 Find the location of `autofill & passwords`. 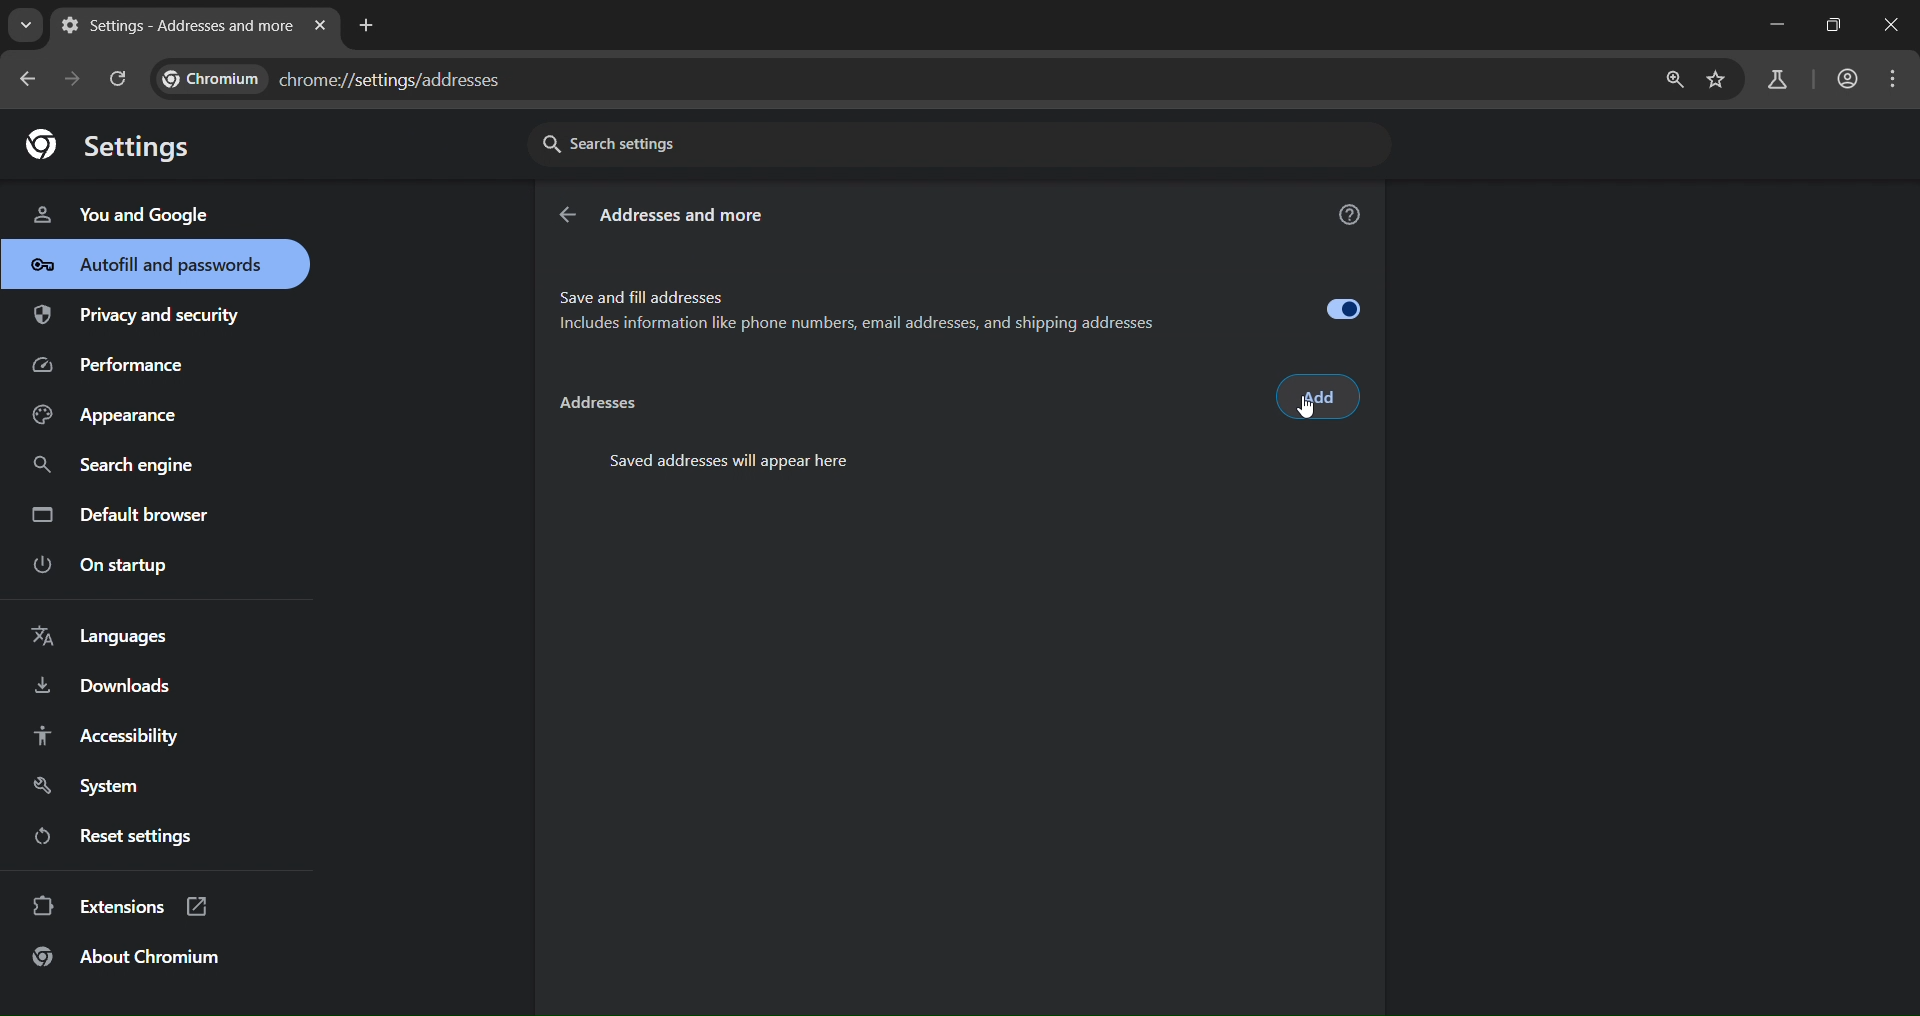

autofill & passwords is located at coordinates (155, 264).